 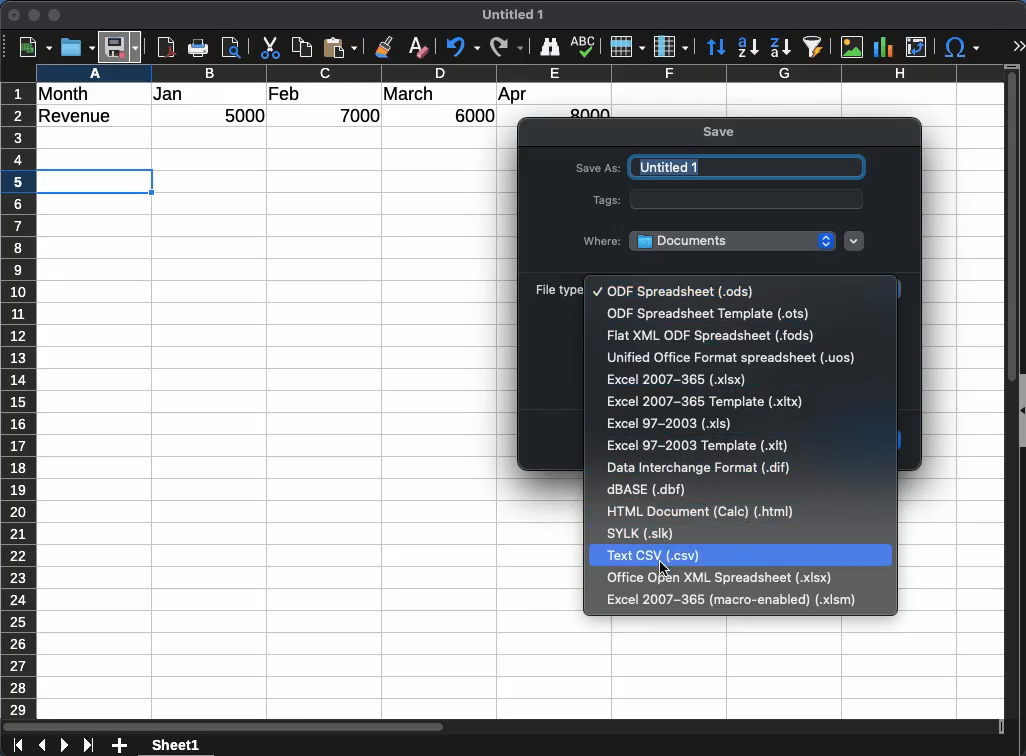 I want to click on maximize, so click(x=56, y=15).